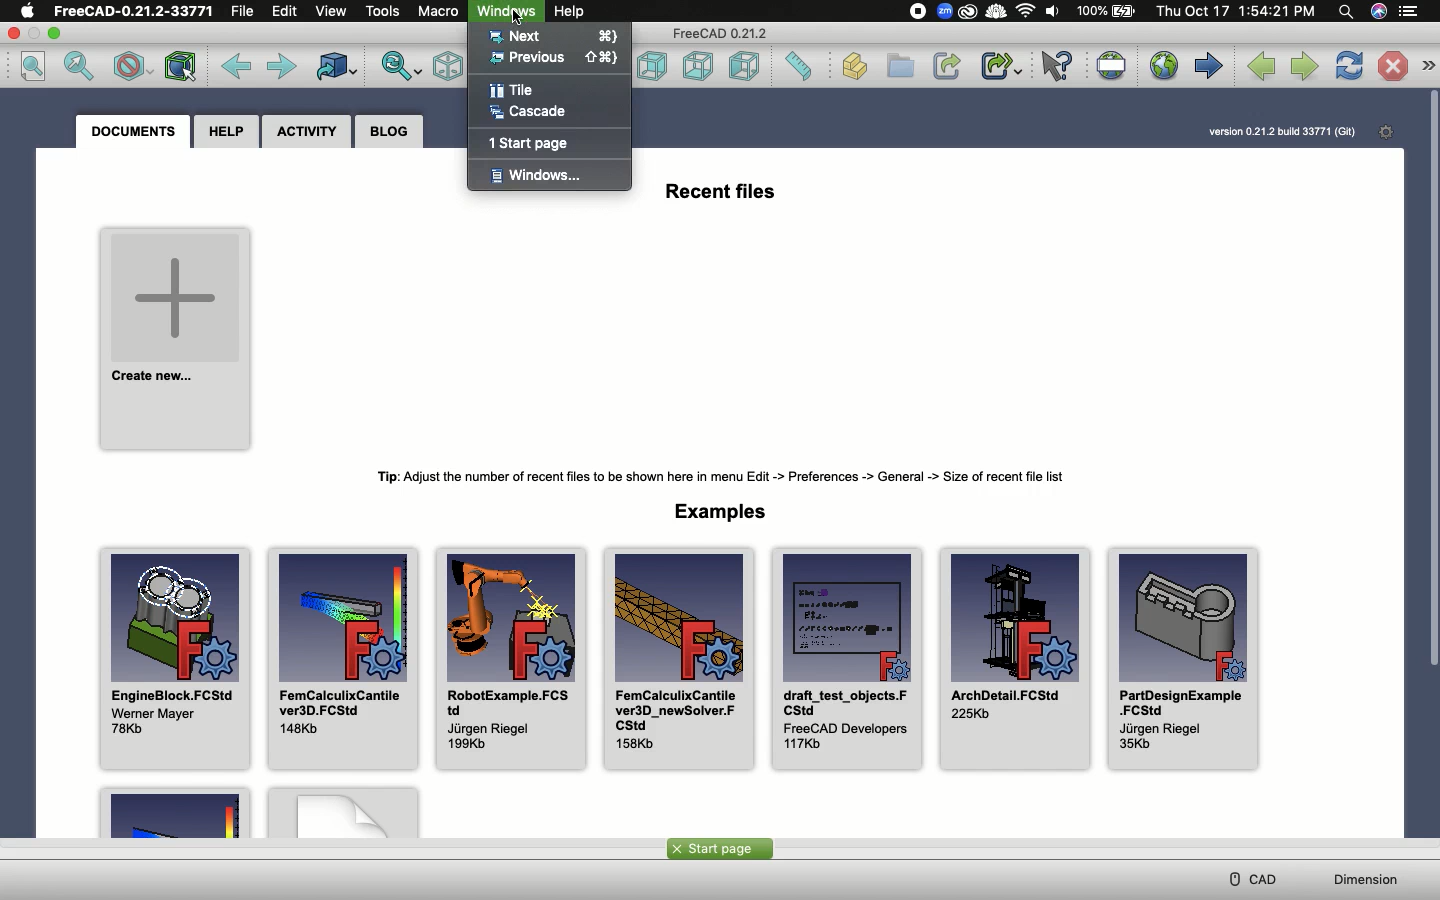  I want to click on Tools, so click(385, 11).